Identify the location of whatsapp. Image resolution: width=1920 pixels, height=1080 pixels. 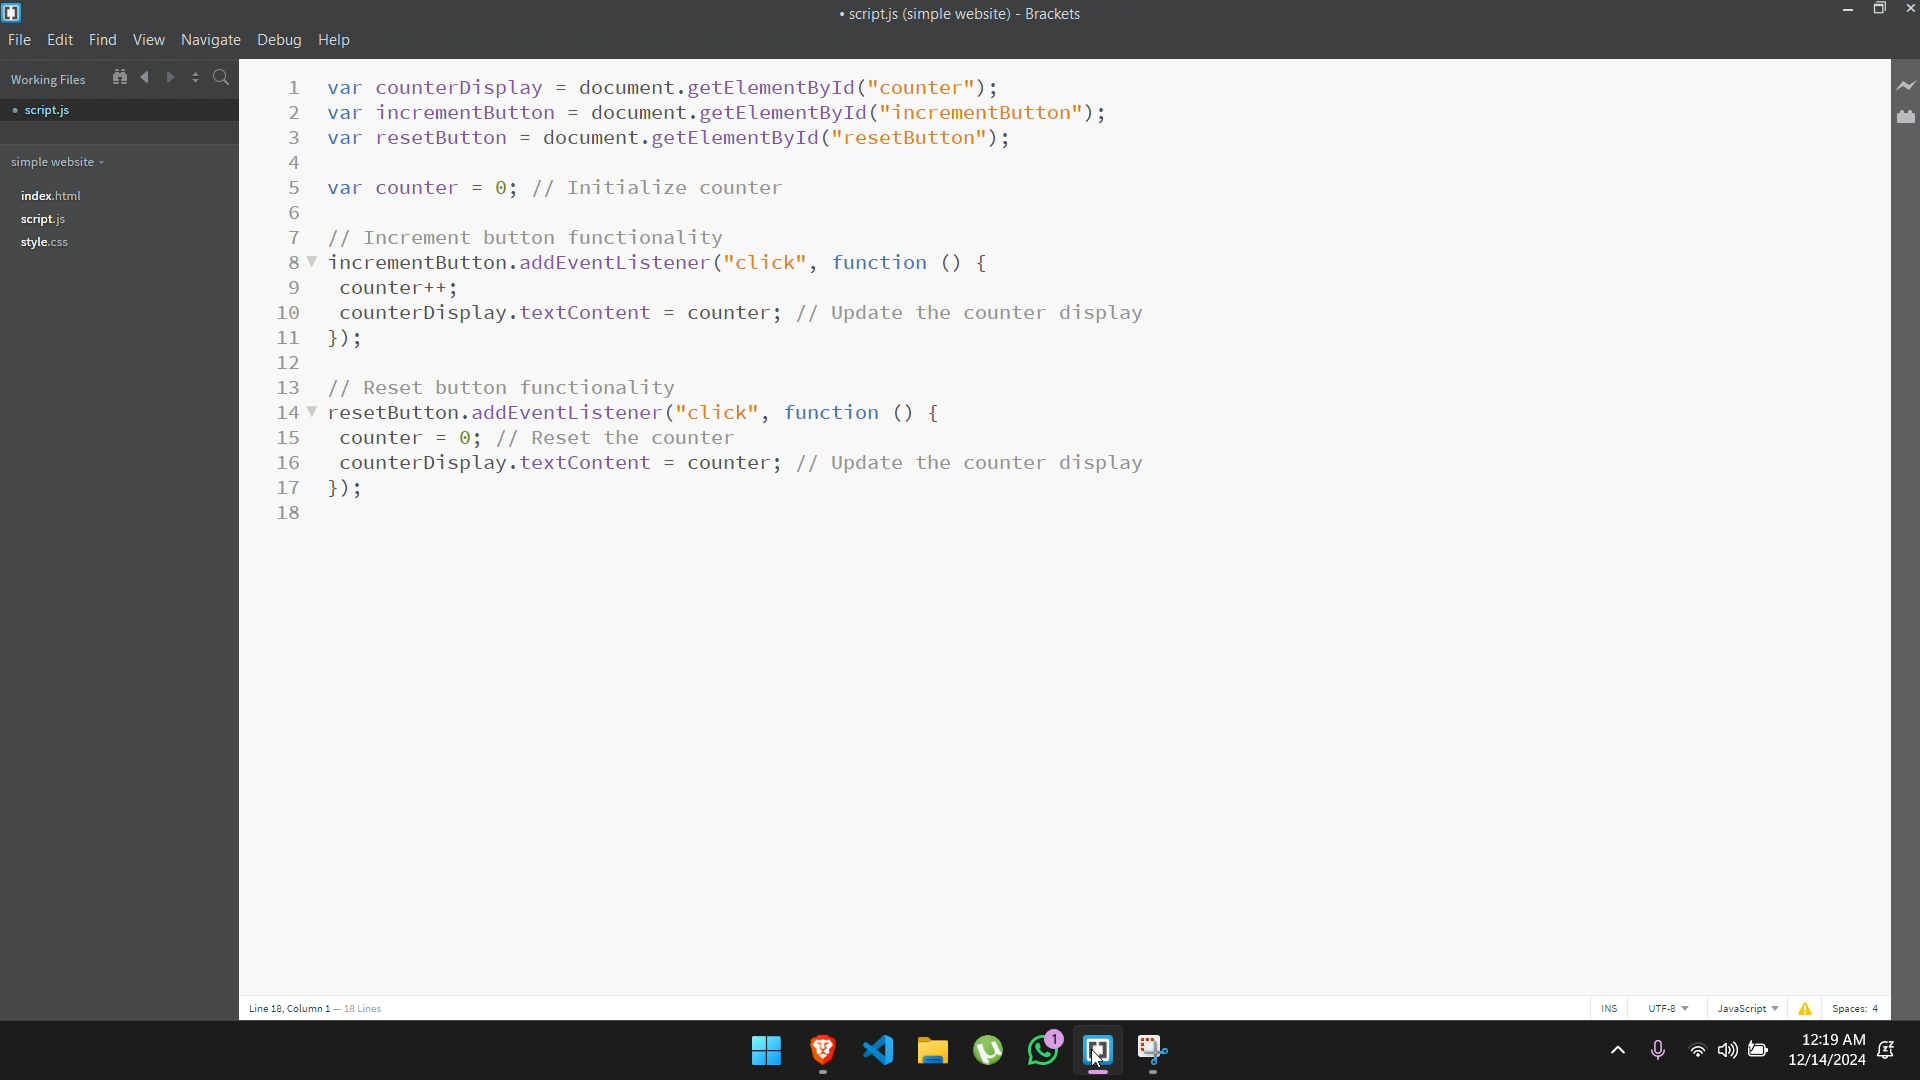
(1046, 1048).